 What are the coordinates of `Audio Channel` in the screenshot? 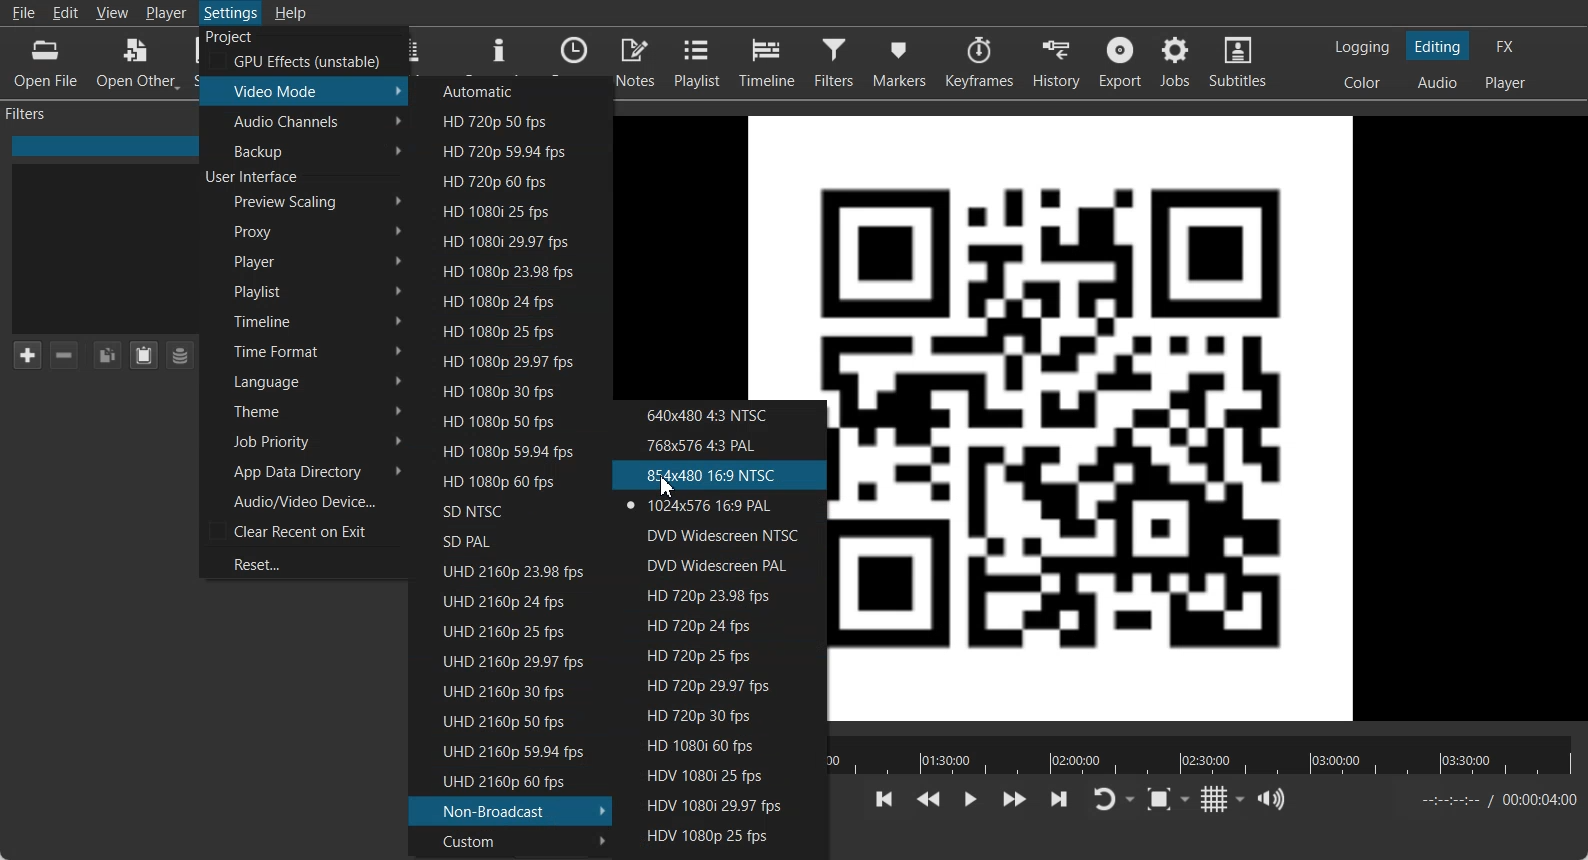 It's located at (304, 121).